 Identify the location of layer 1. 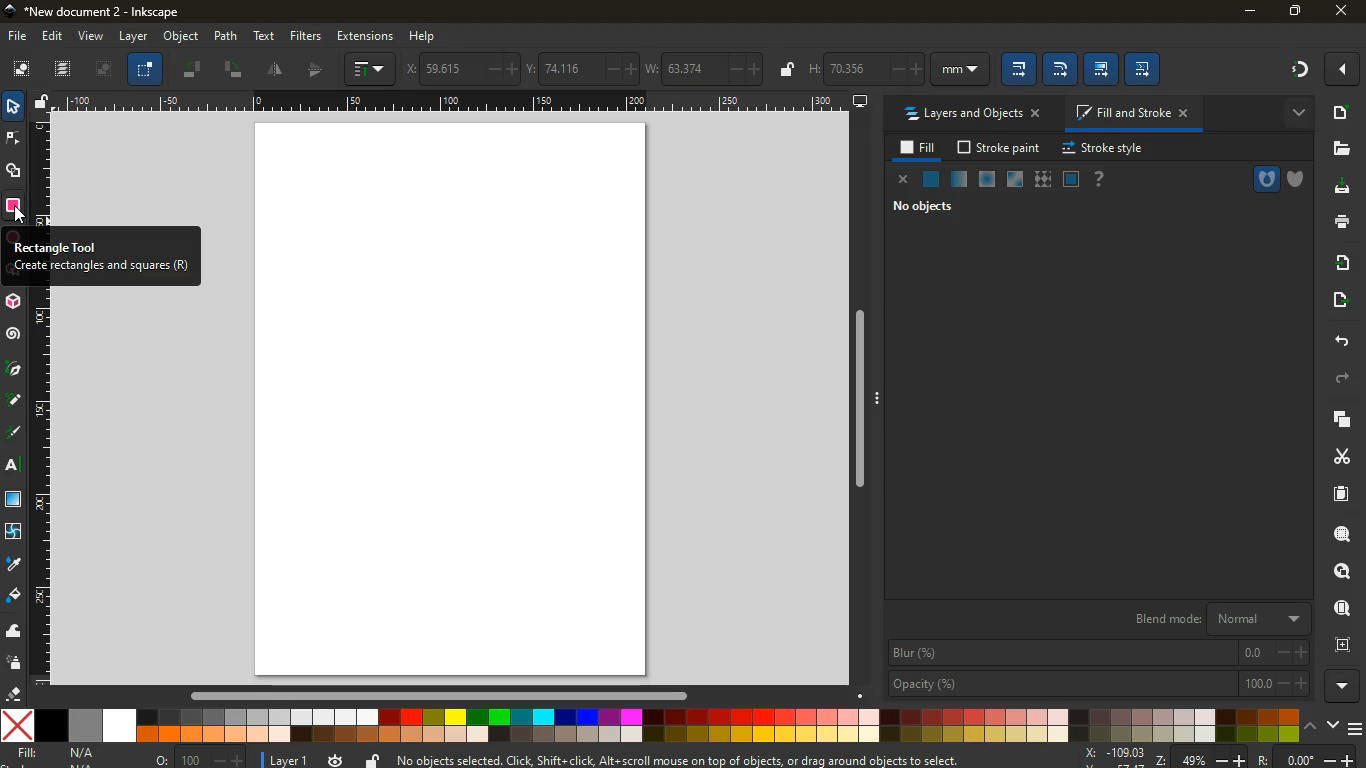
(288, 761).